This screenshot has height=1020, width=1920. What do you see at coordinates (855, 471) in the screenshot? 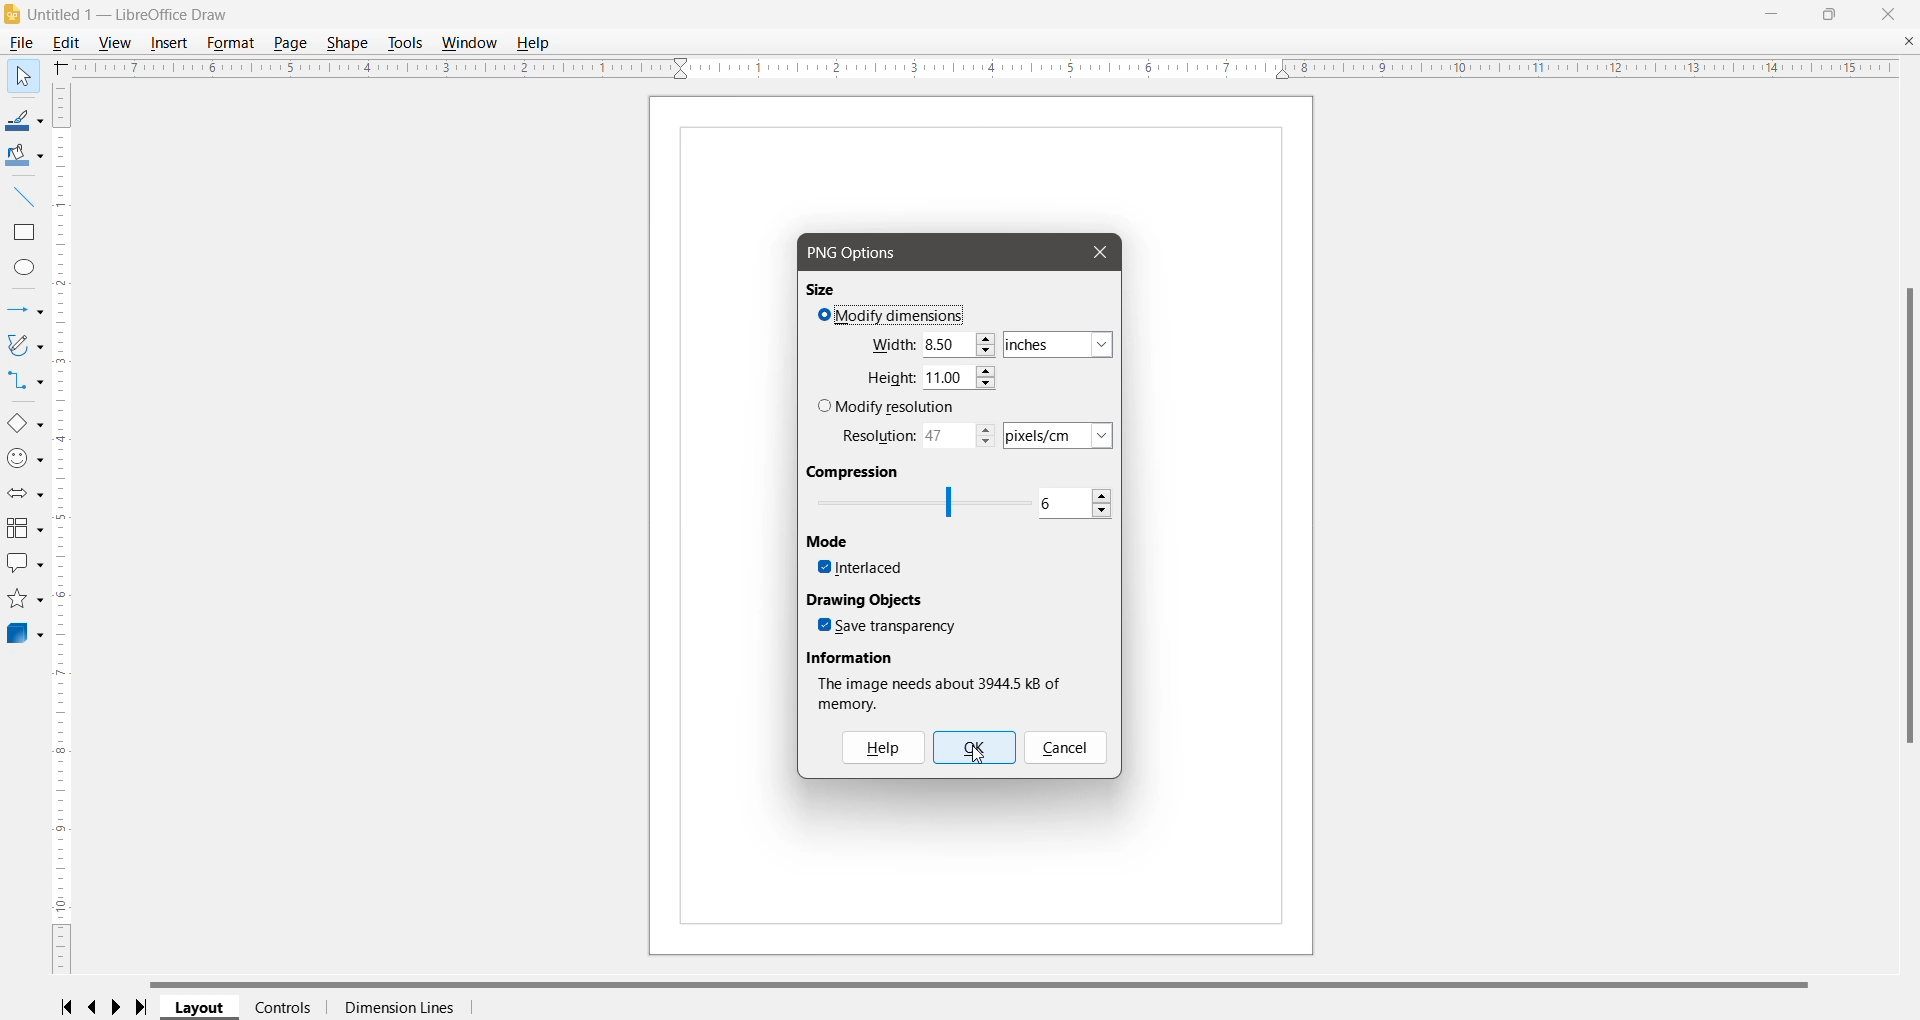
I see `Compression` at bounding box center [855, 471].